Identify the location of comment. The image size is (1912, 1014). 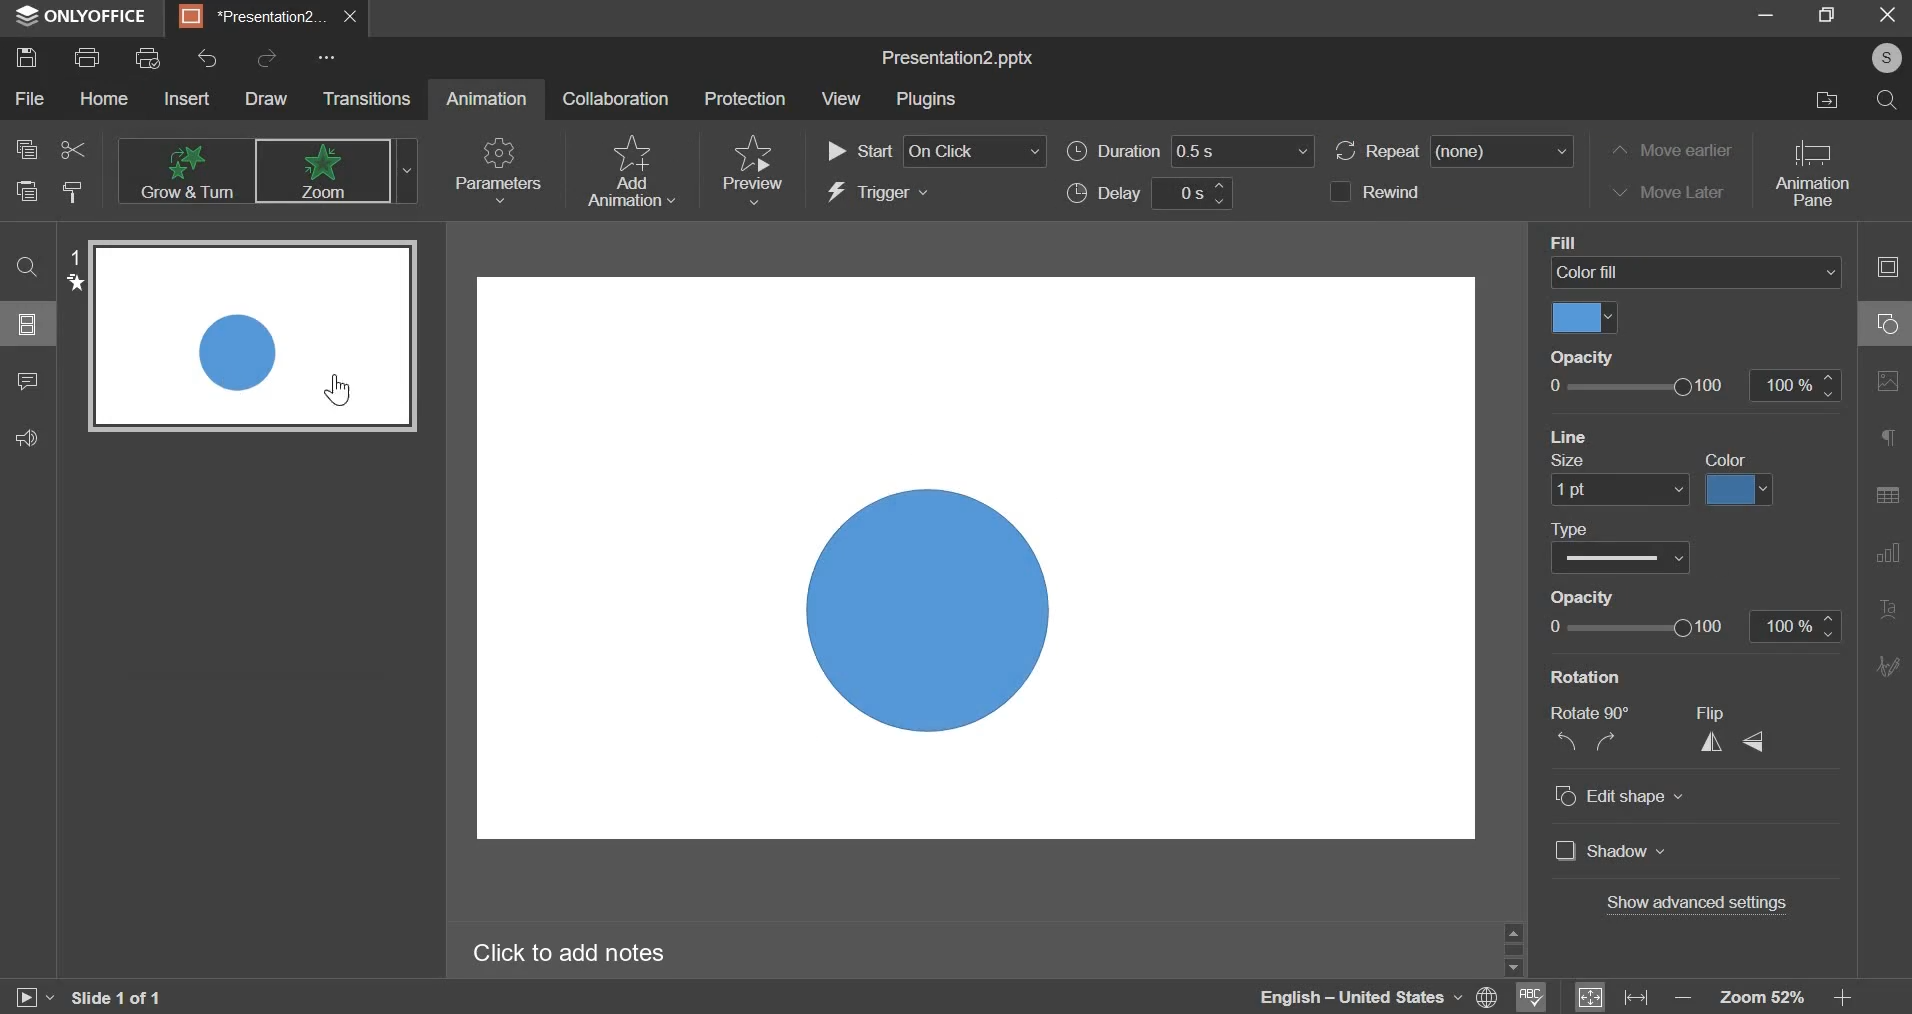
(25, 382).